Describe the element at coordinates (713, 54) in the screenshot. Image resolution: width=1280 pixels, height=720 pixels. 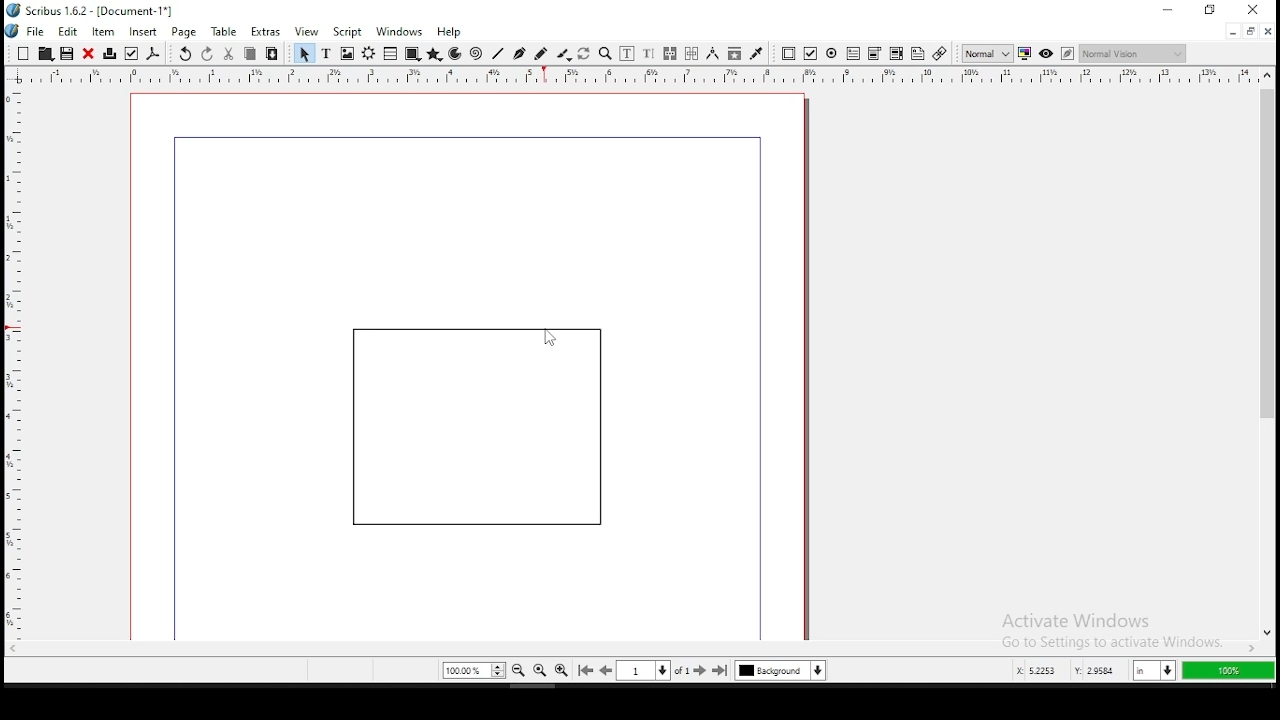
I see `measurement` at that location.